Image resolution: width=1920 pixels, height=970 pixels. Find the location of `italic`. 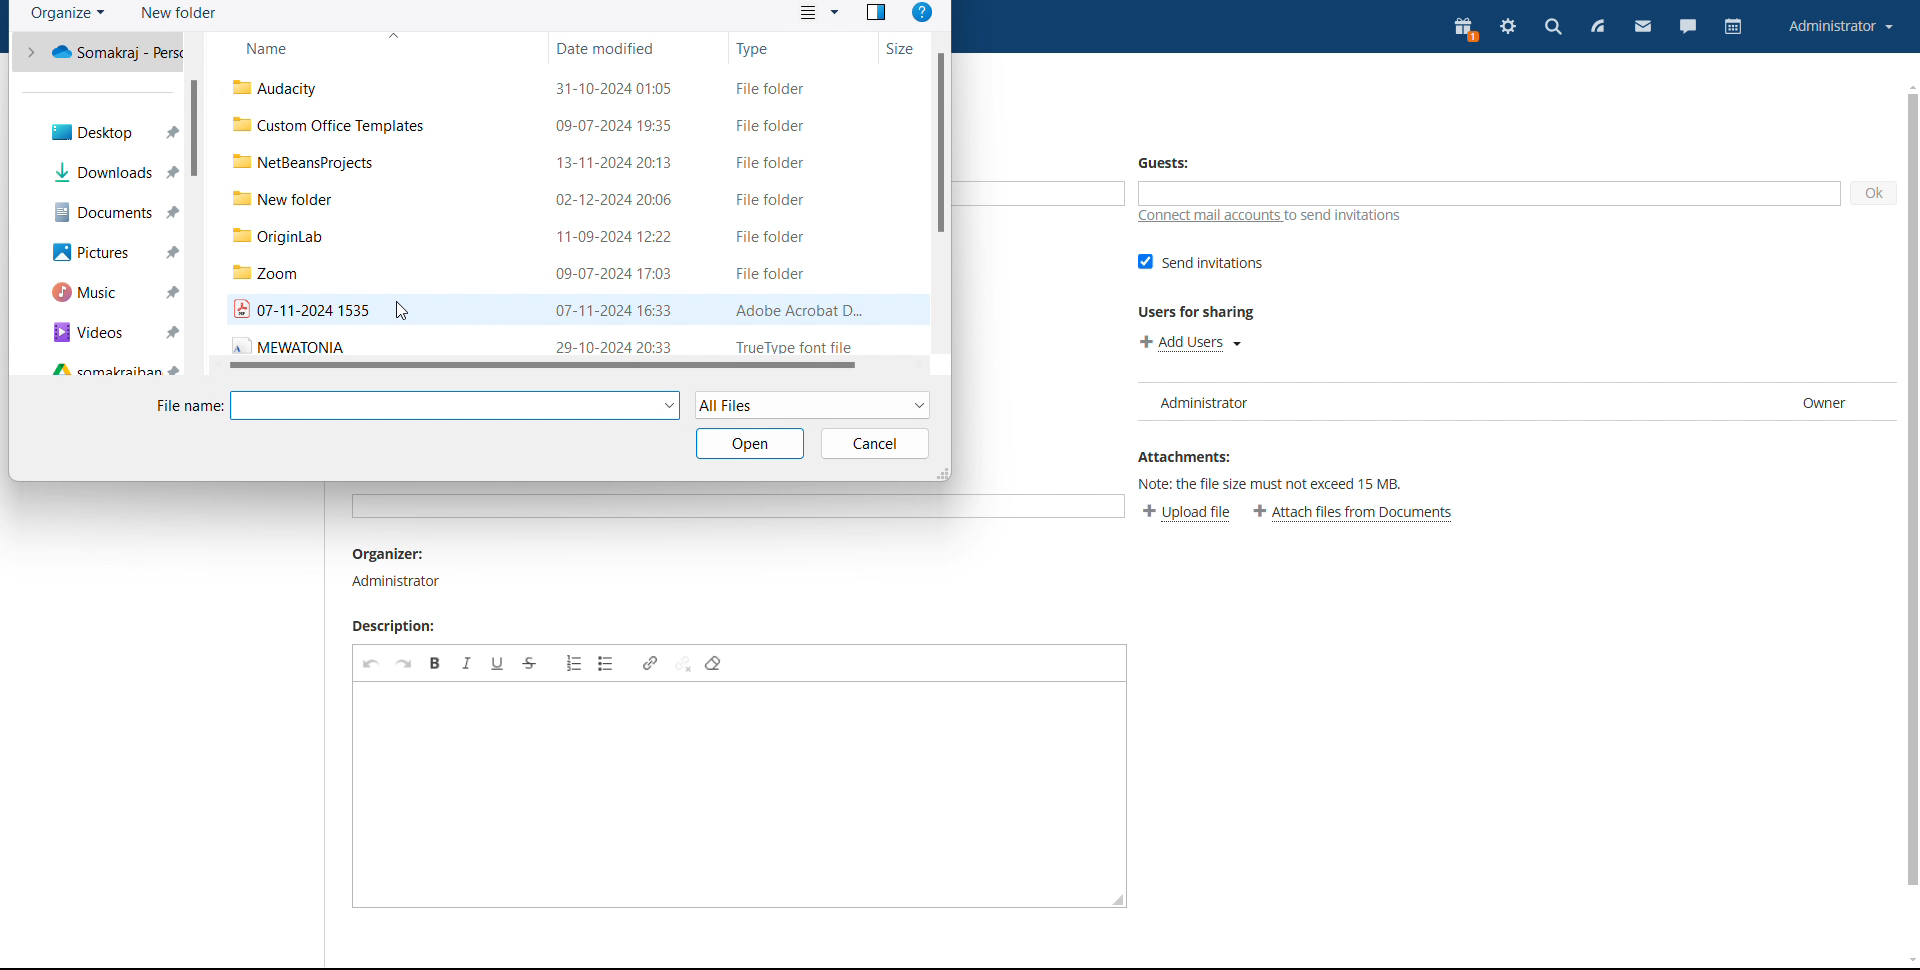

italic is located at coordinates (466, 663).